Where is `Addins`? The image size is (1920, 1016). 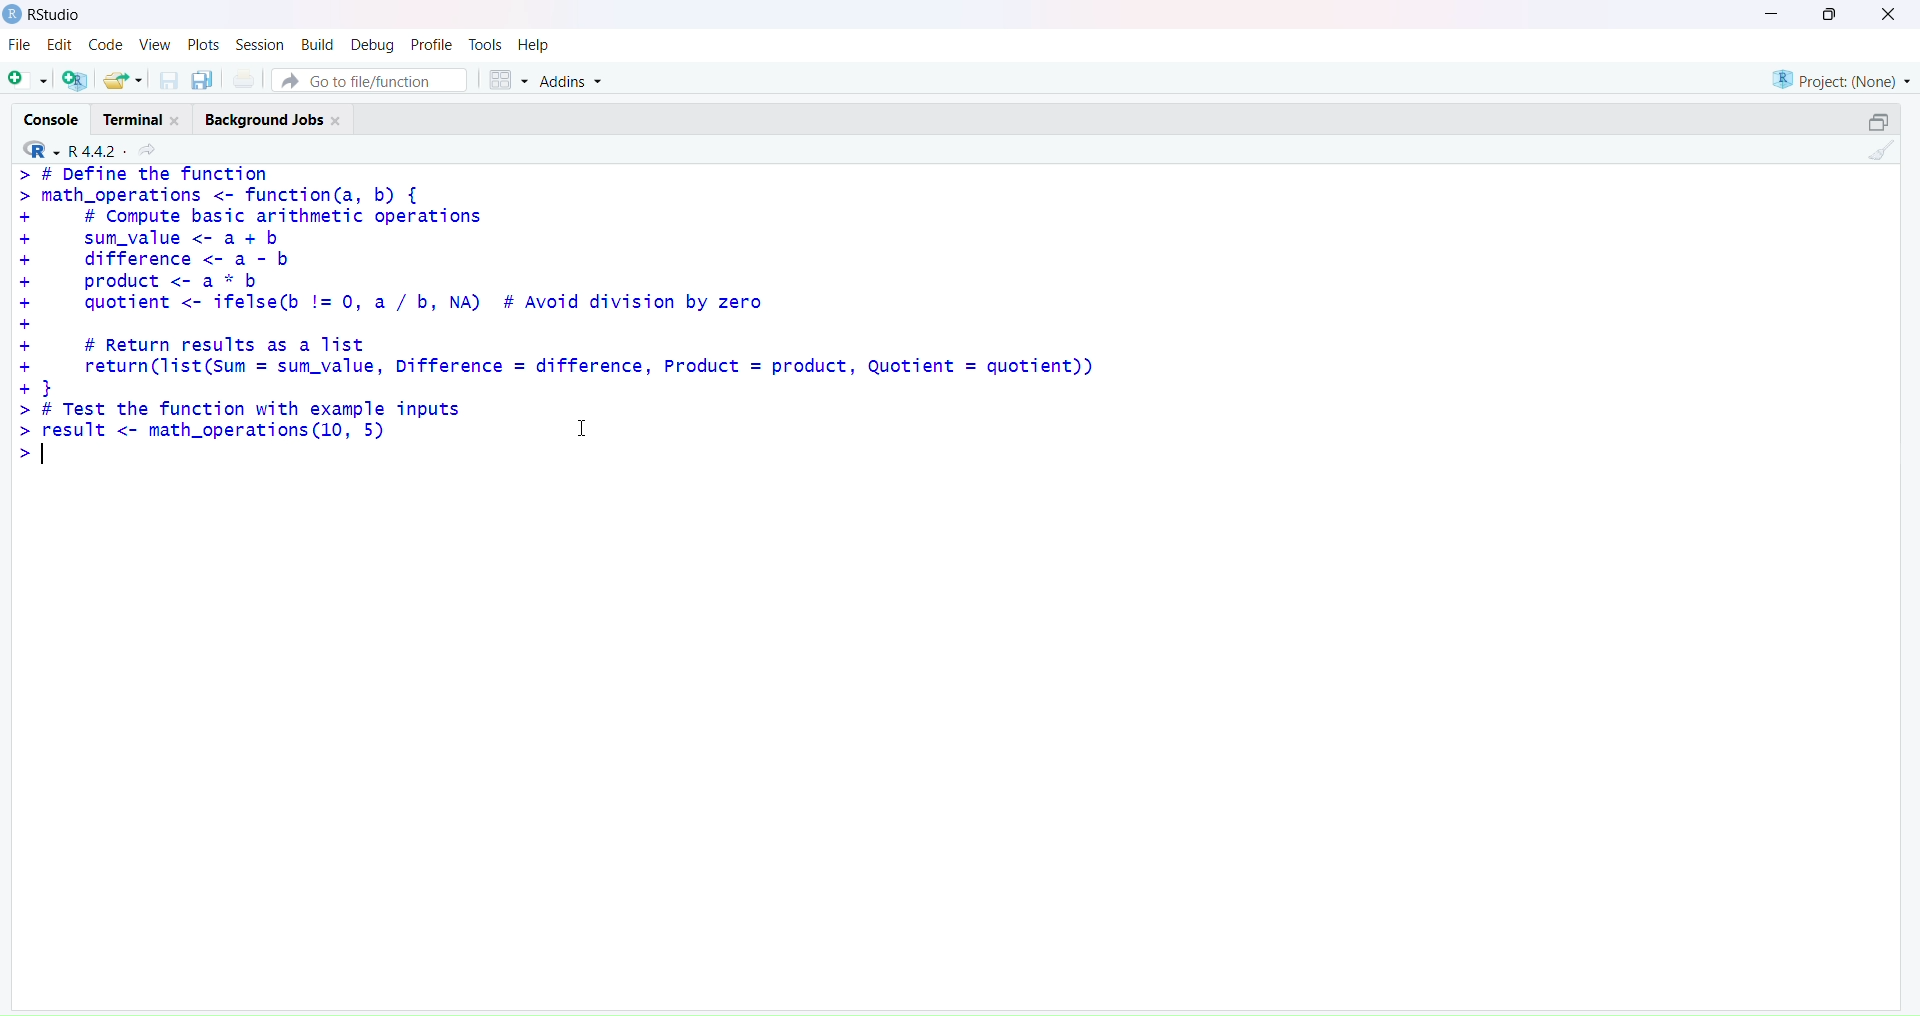 Addins is located at coordinates (573, 82).